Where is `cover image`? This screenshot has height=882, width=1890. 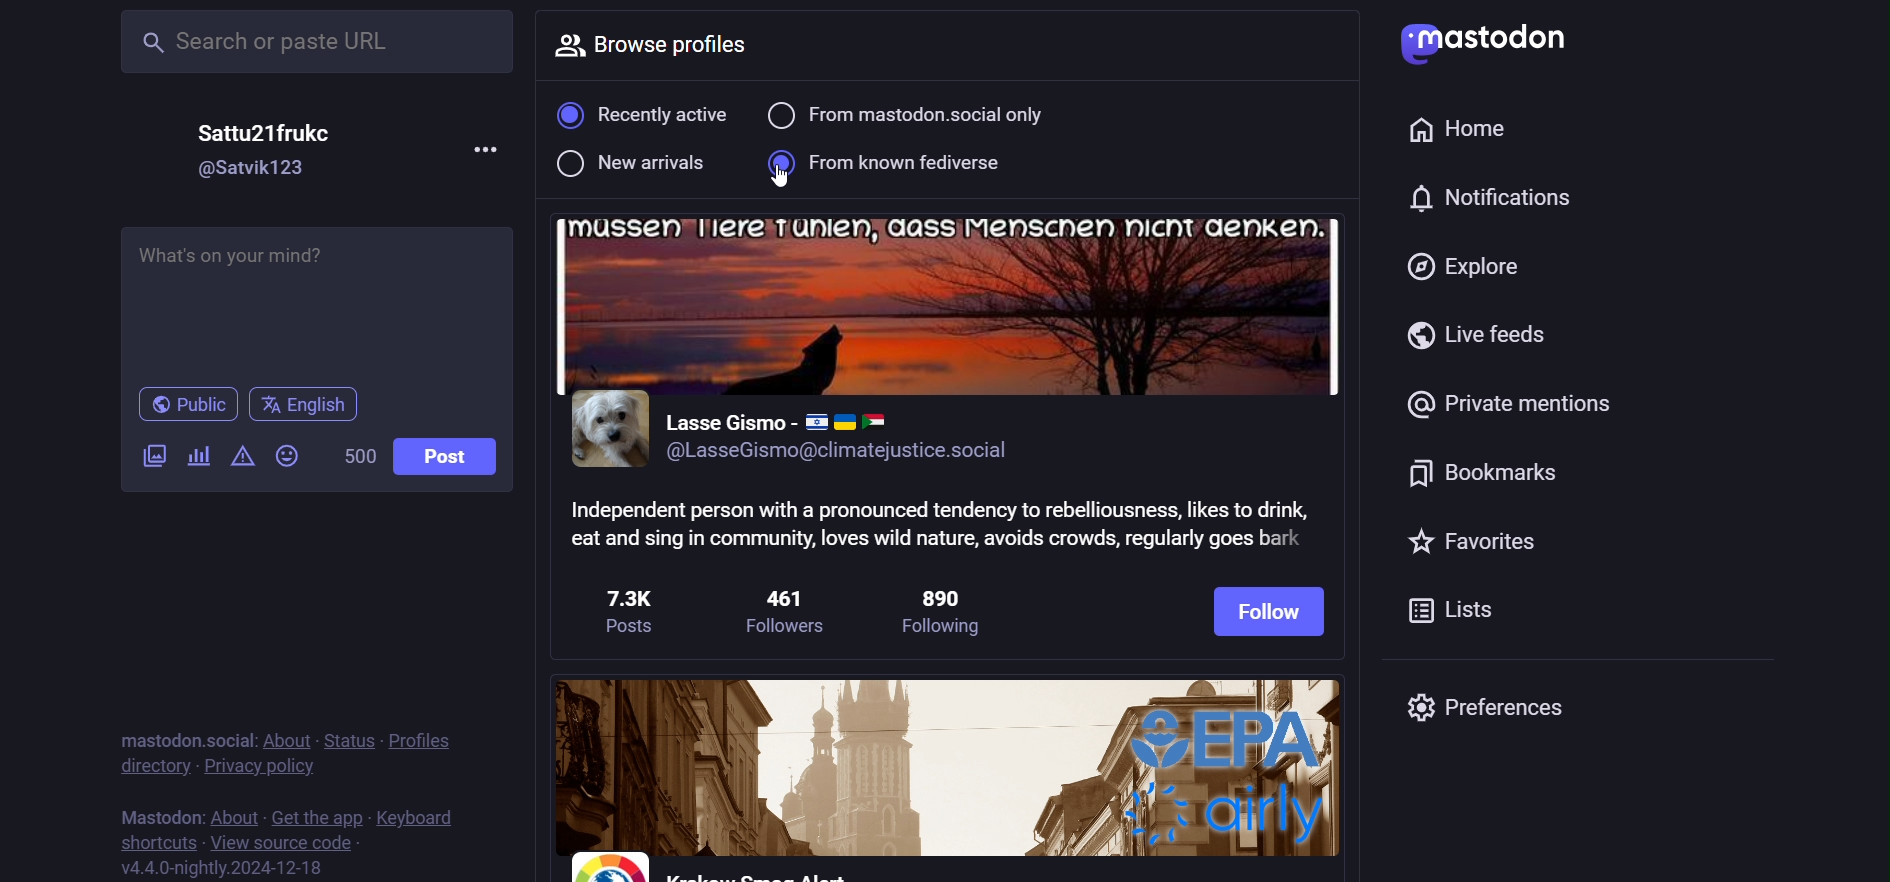 cover image is located at coordinates (943, 298).